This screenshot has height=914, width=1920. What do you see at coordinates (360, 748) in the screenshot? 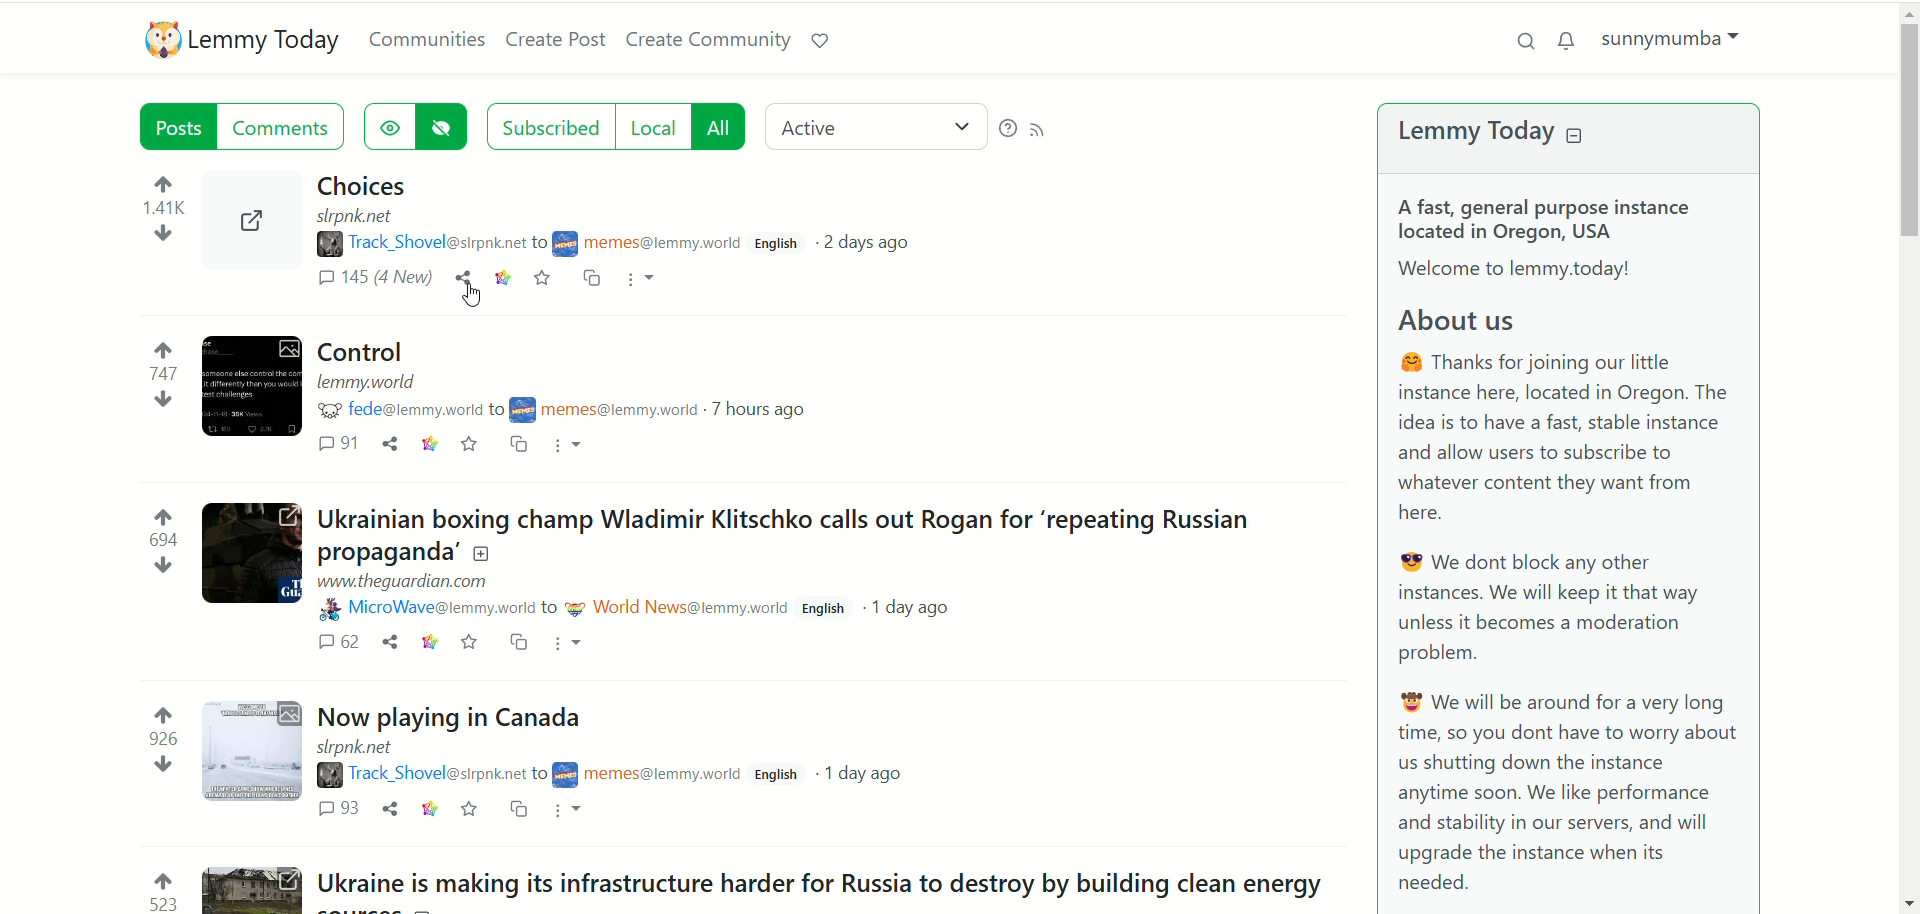
I see `URL` at bounding box center [360, 748].